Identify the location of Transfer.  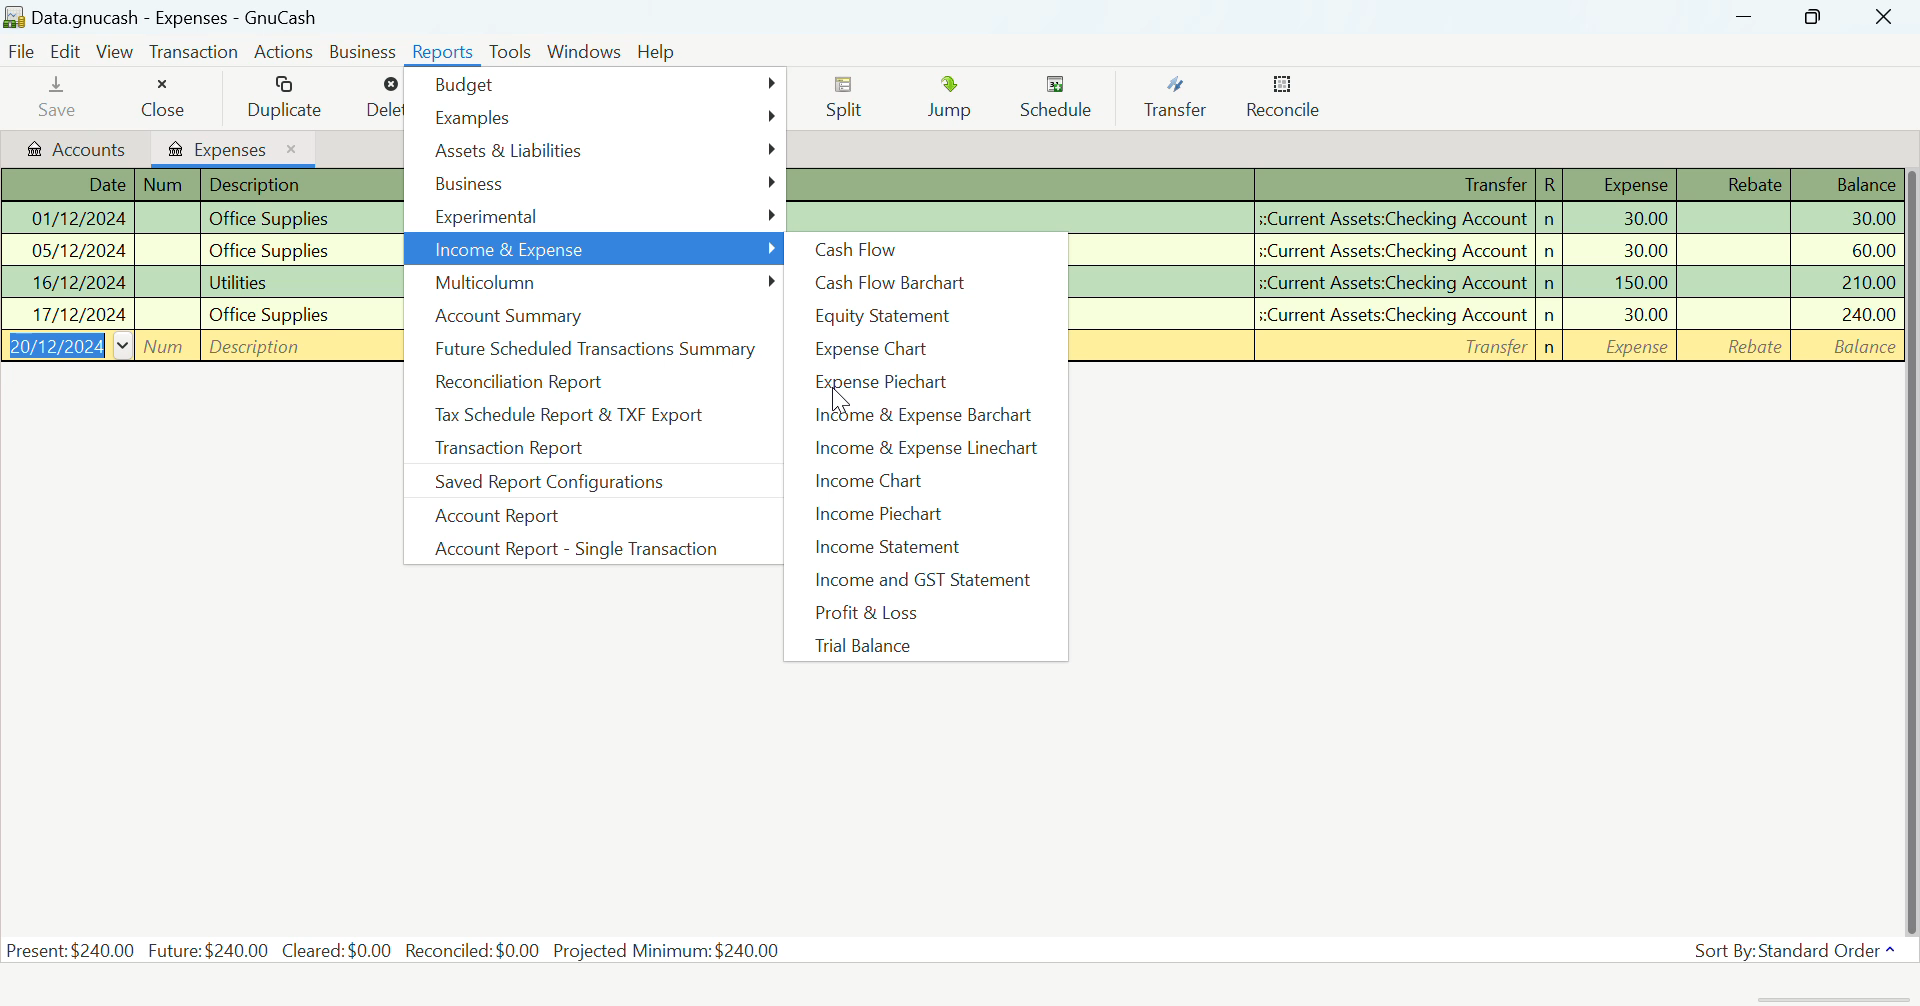
(1174, 98).